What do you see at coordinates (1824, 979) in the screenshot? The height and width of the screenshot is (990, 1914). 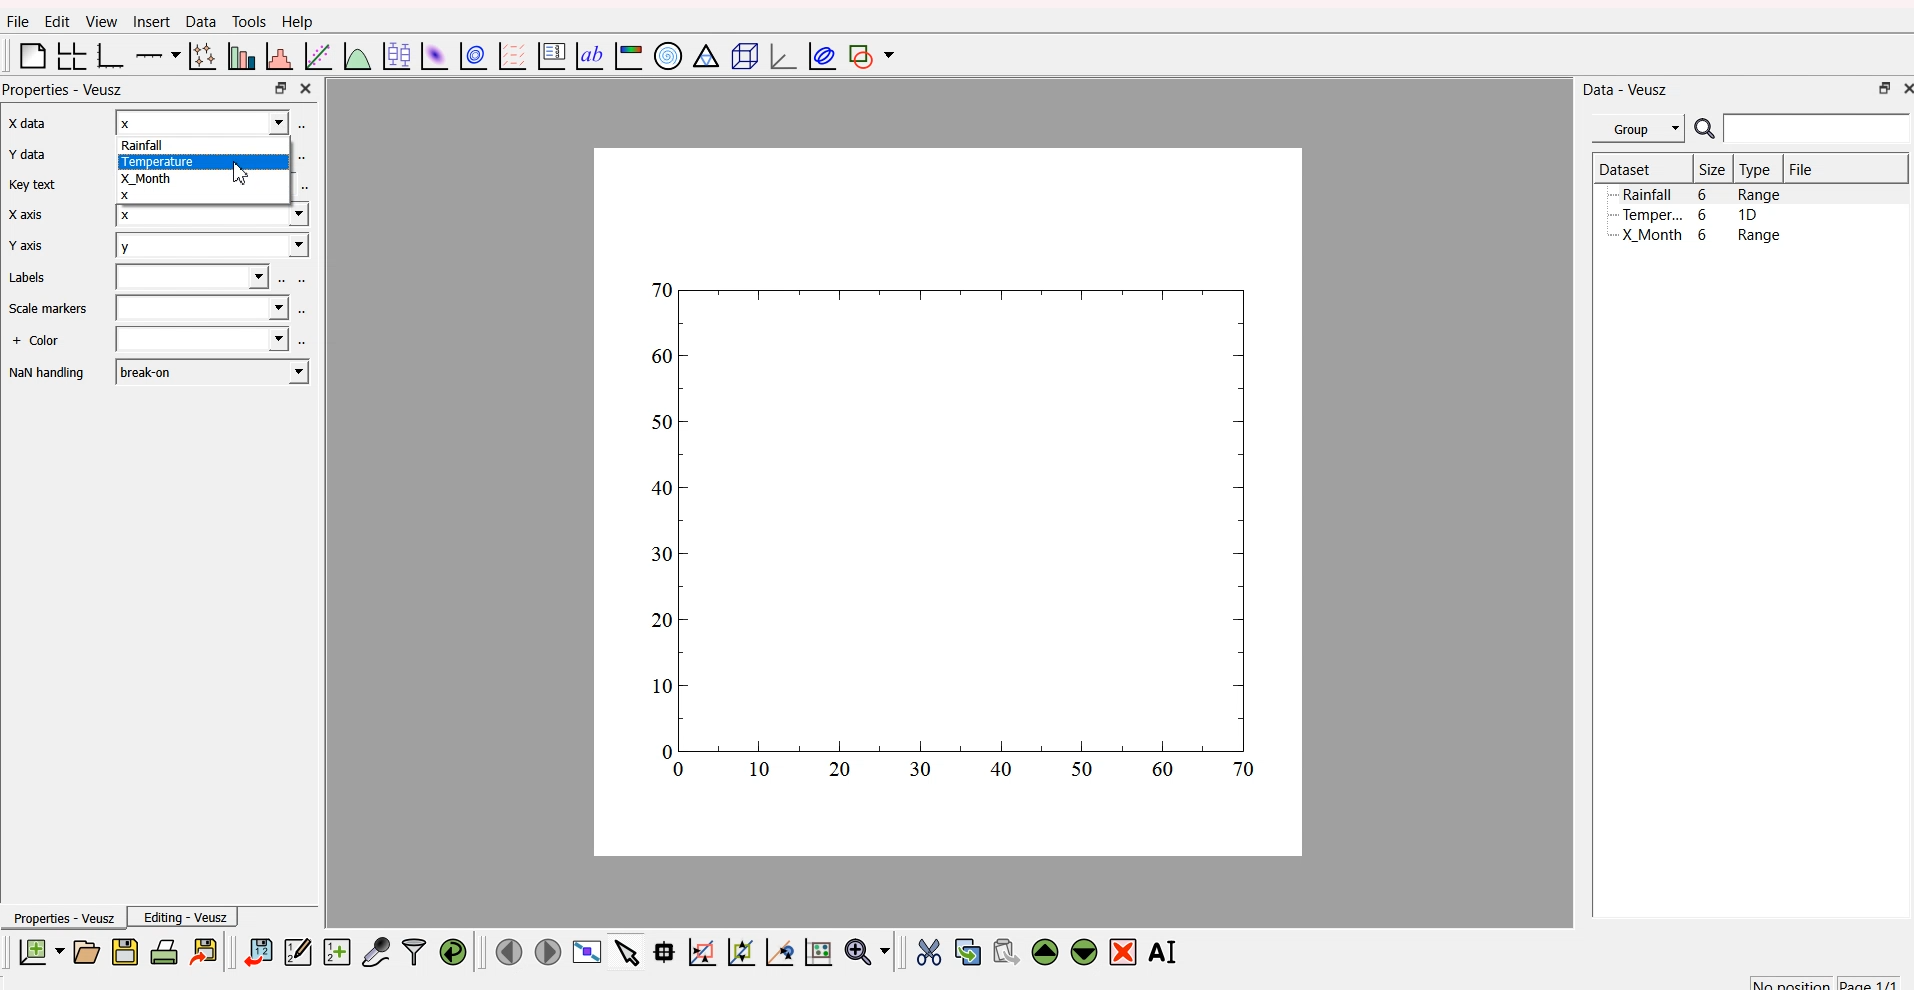 I see `no position page 1/1` at bounding box center [1824, 979].